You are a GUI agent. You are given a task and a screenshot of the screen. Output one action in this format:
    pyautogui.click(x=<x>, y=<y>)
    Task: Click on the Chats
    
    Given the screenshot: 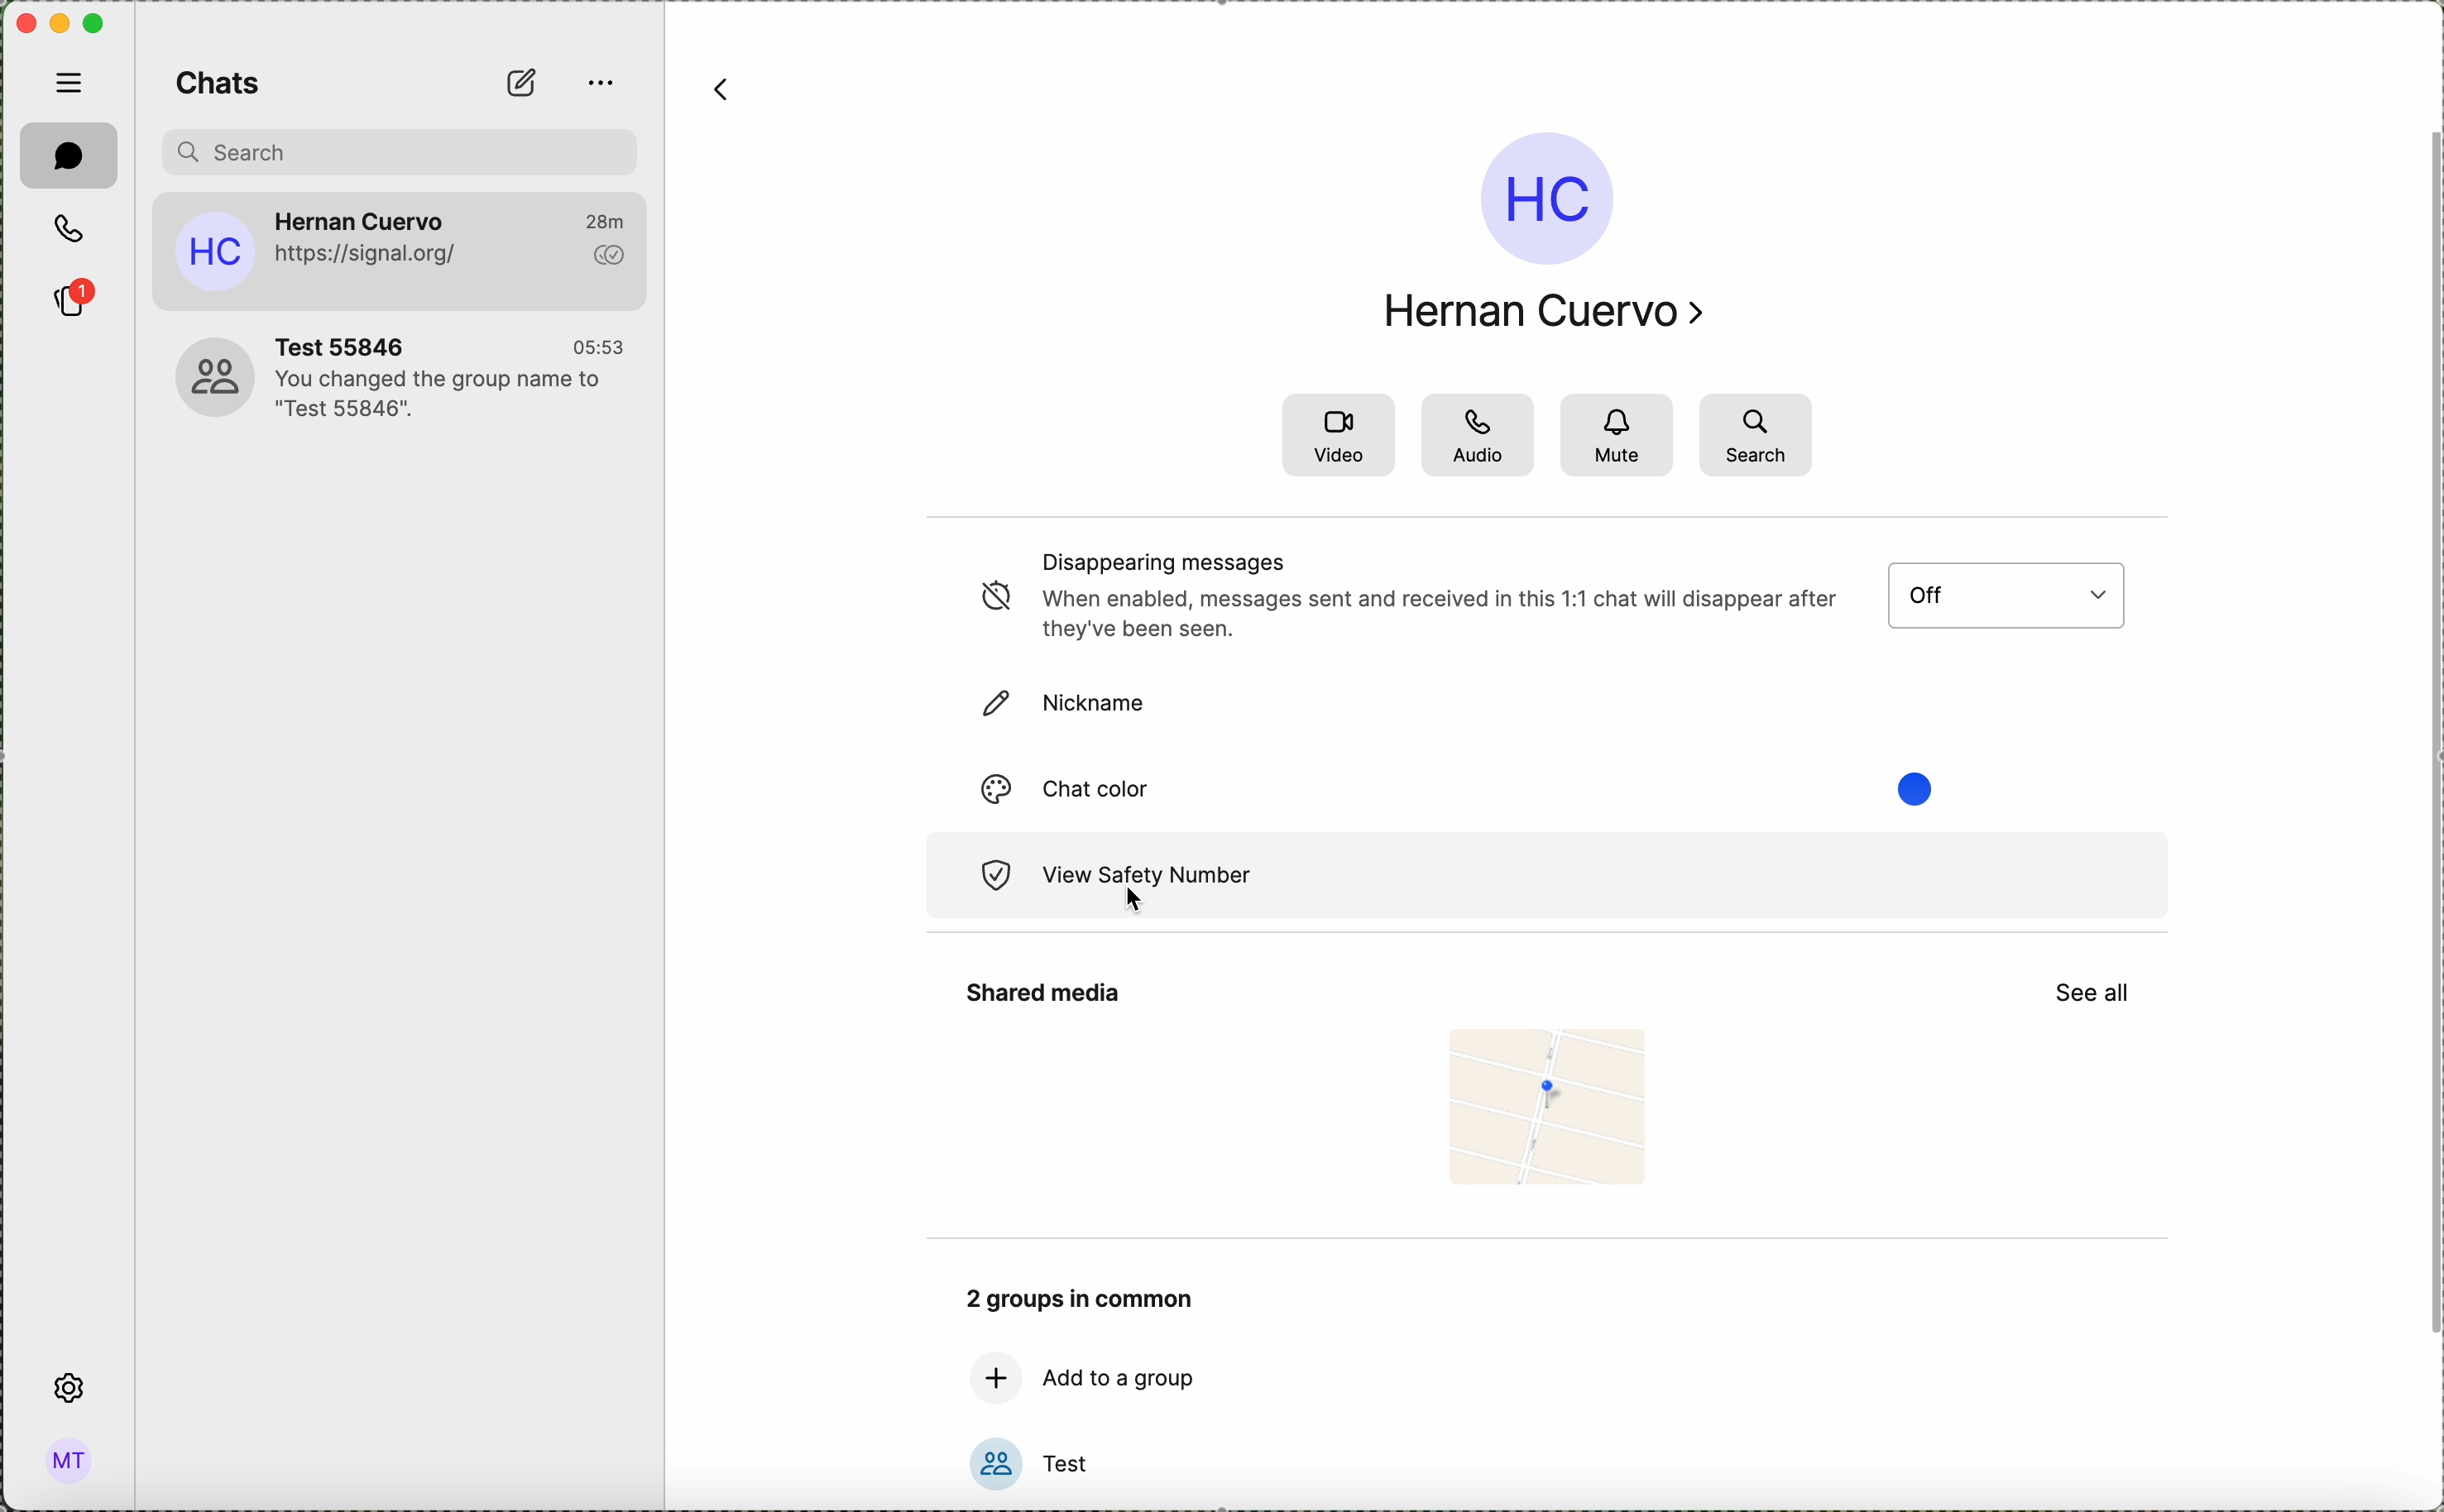 What is the action you would take?
    pyautogui.click(x=224, y=82)
    